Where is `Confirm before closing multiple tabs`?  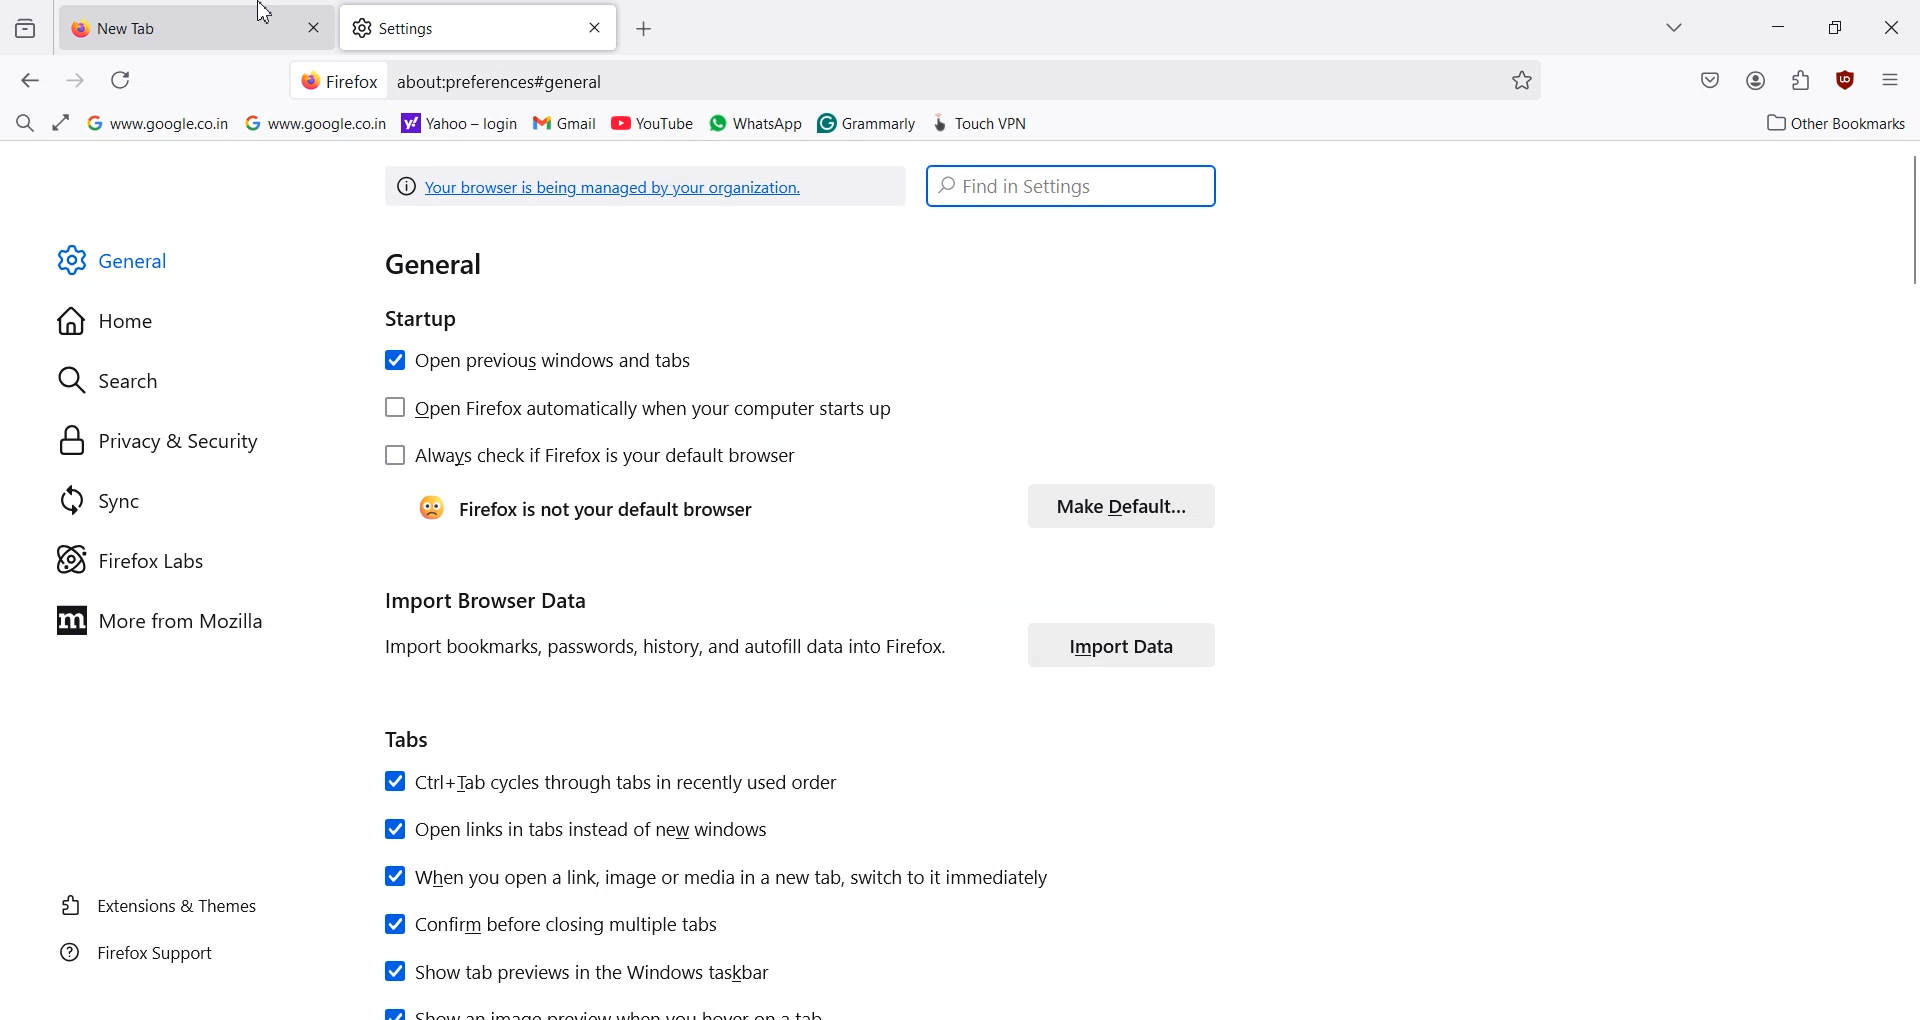
Confirm before closing multiple tabs is located at coordinates (550, 924).